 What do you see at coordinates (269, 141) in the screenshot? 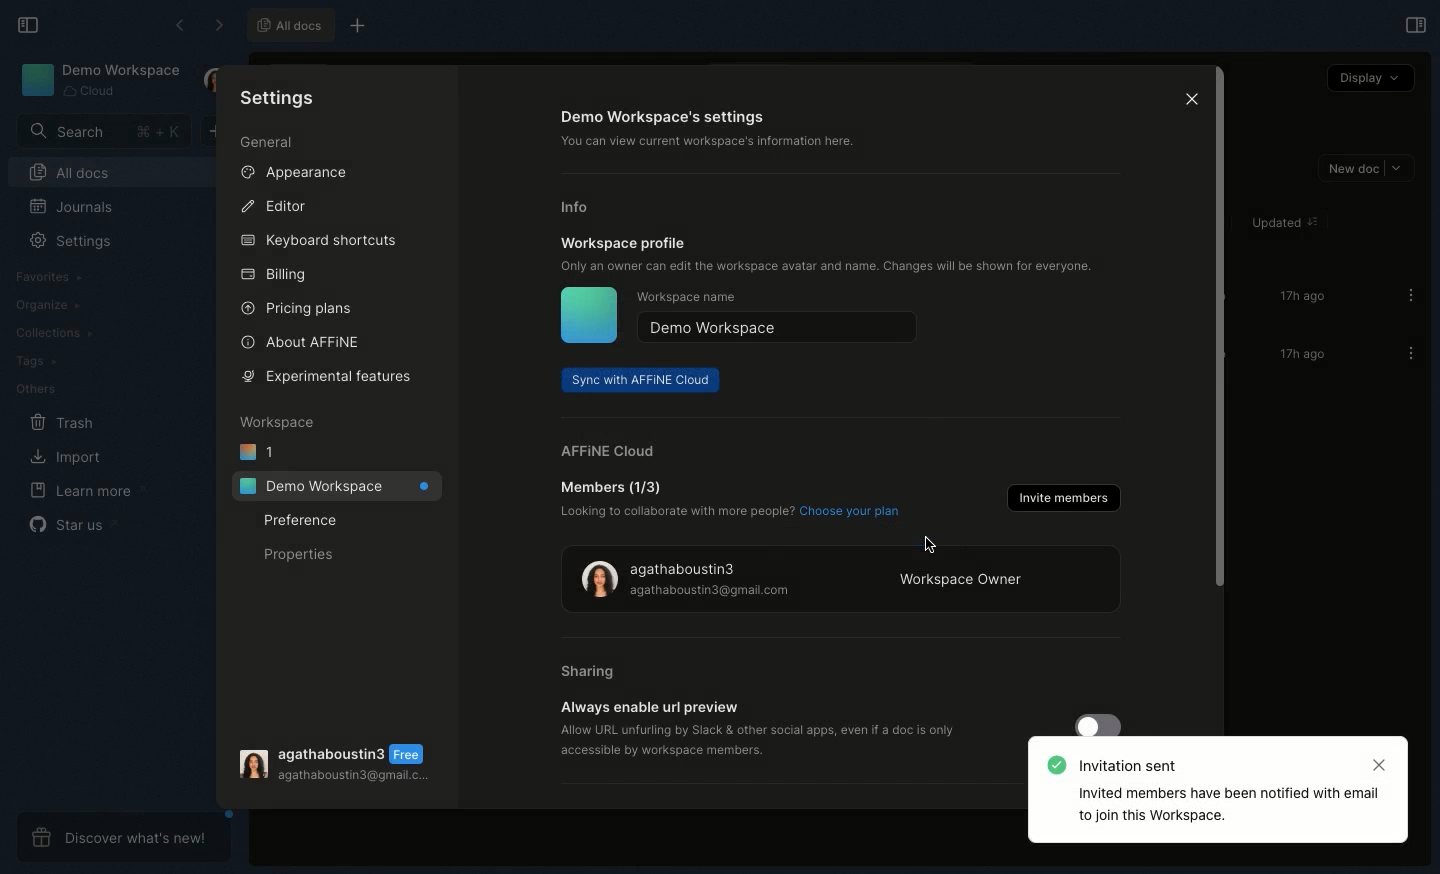
I see `General` at bounding box center [269, 141].